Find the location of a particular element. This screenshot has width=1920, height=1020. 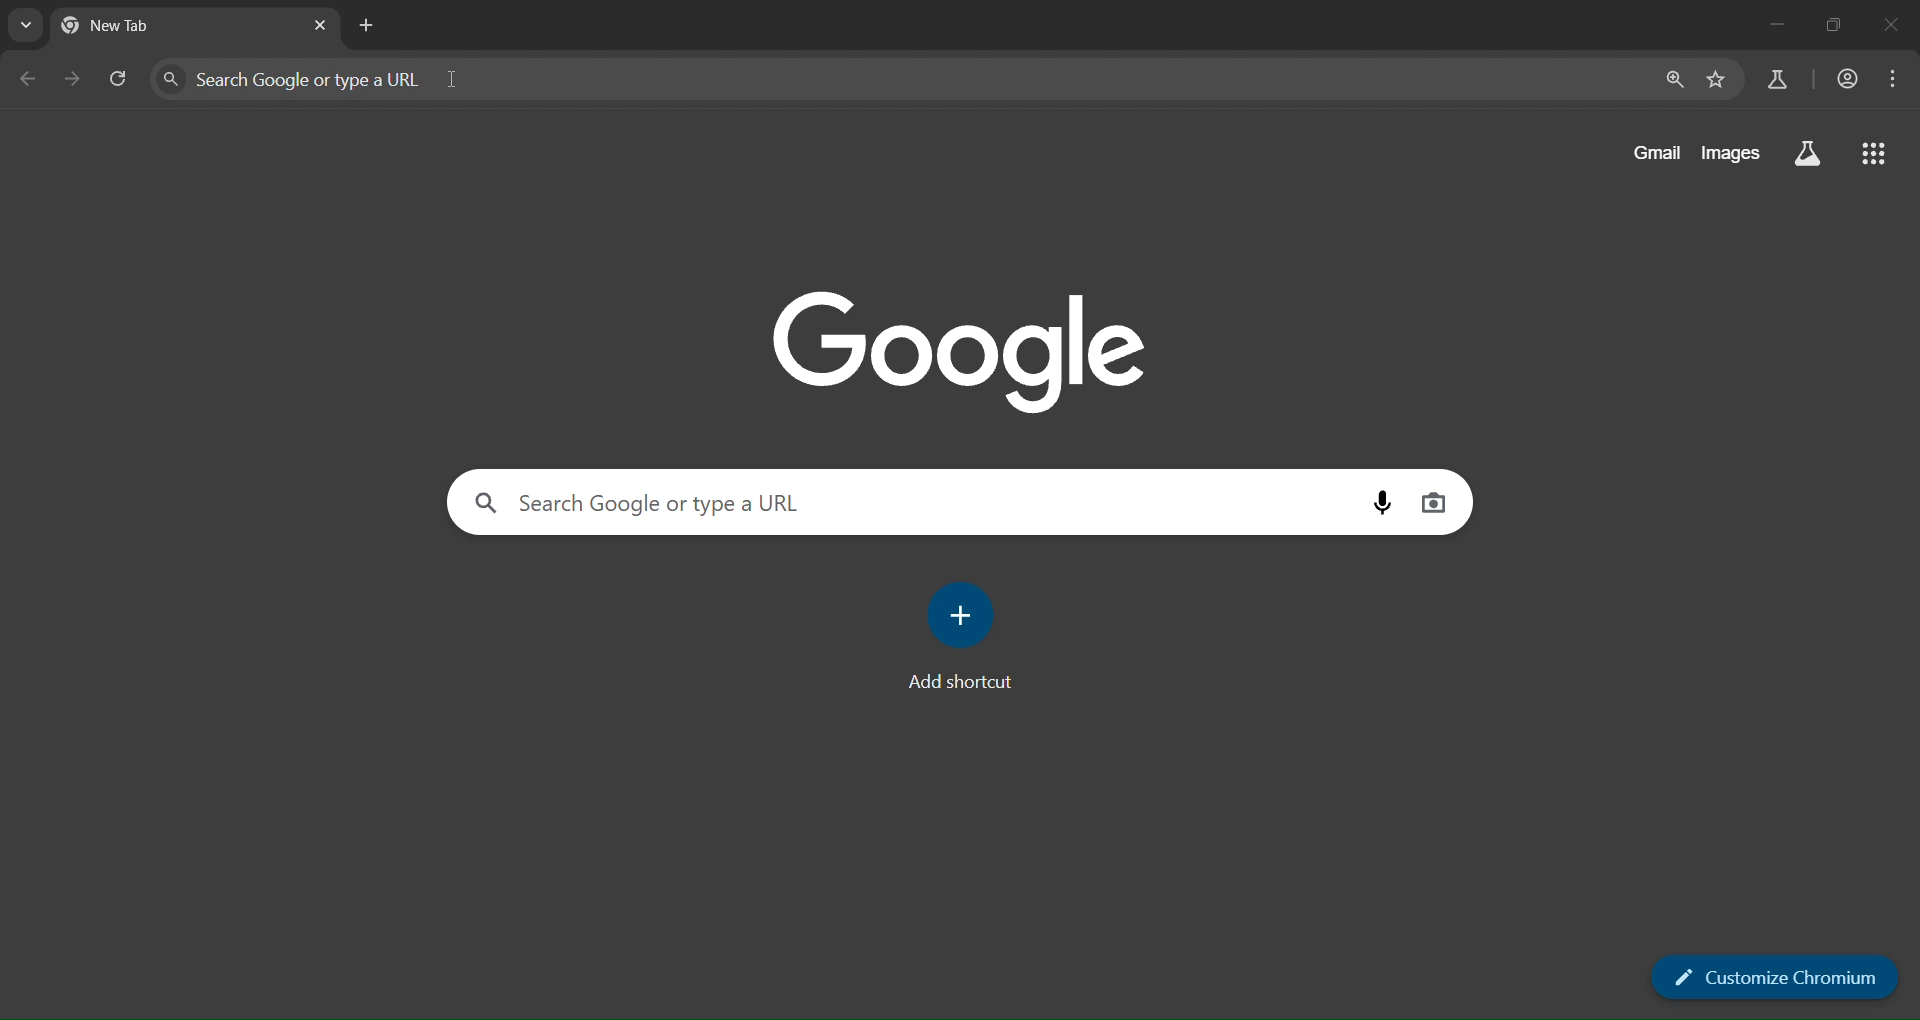

gmail is located at coordinates (1655, 152).